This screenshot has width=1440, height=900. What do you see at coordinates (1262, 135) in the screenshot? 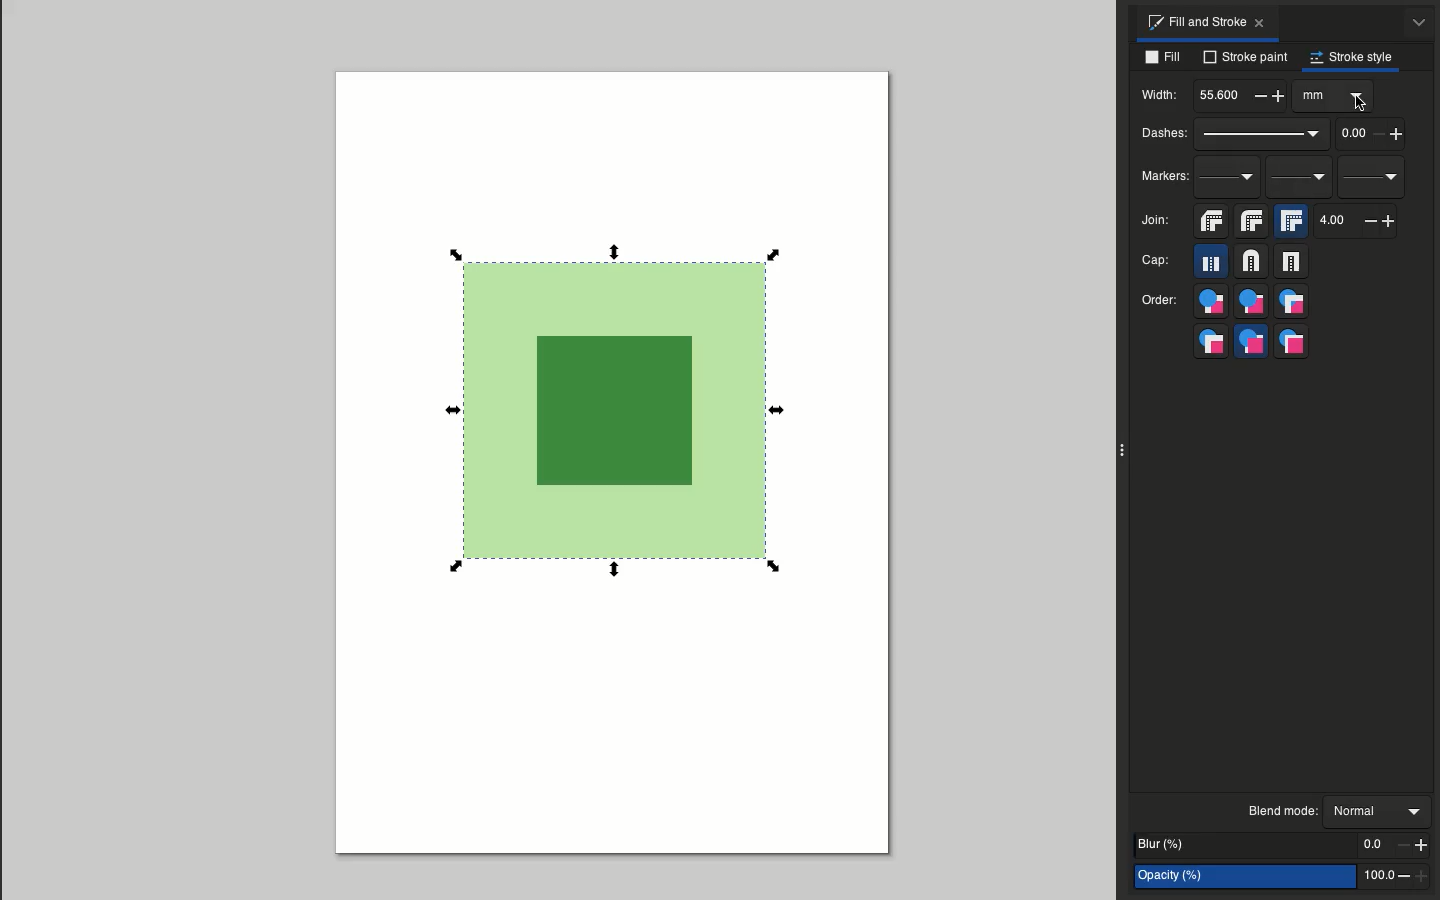
I see `Dash pattern` at bounding box center [1262, 135].